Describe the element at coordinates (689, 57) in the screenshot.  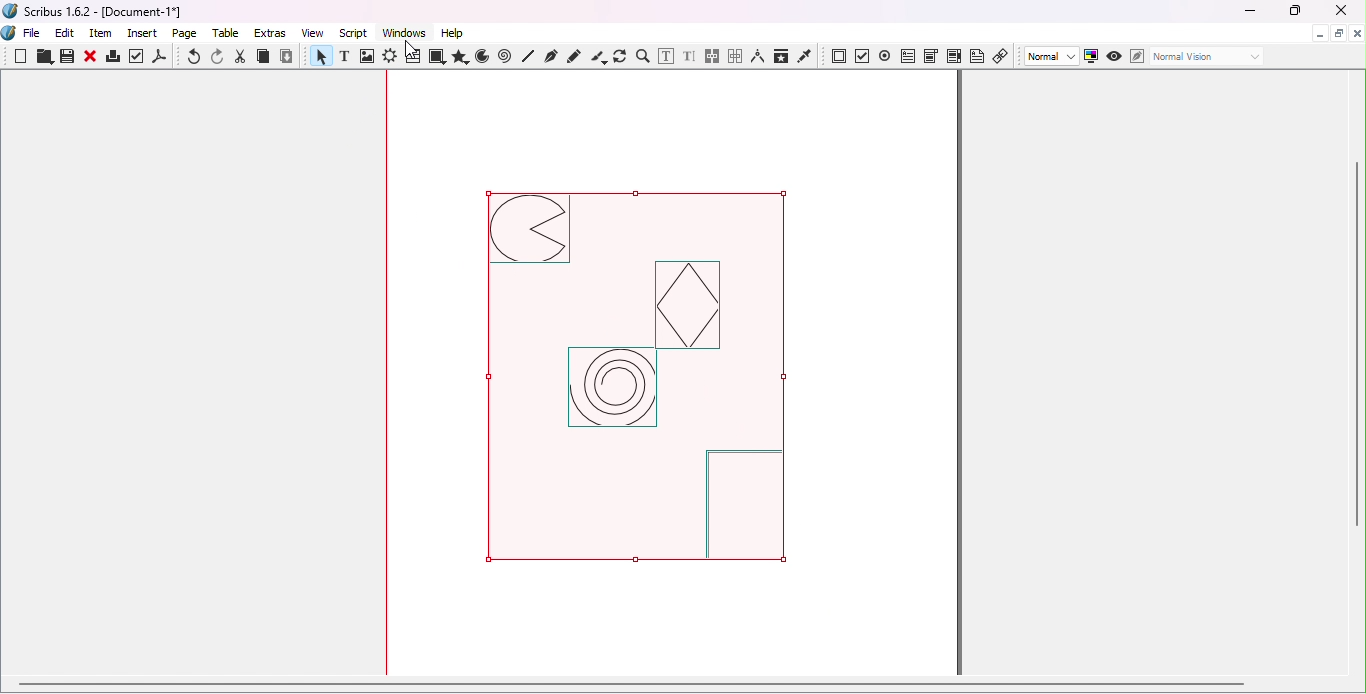
I see `Edit text with story editor` at that location.